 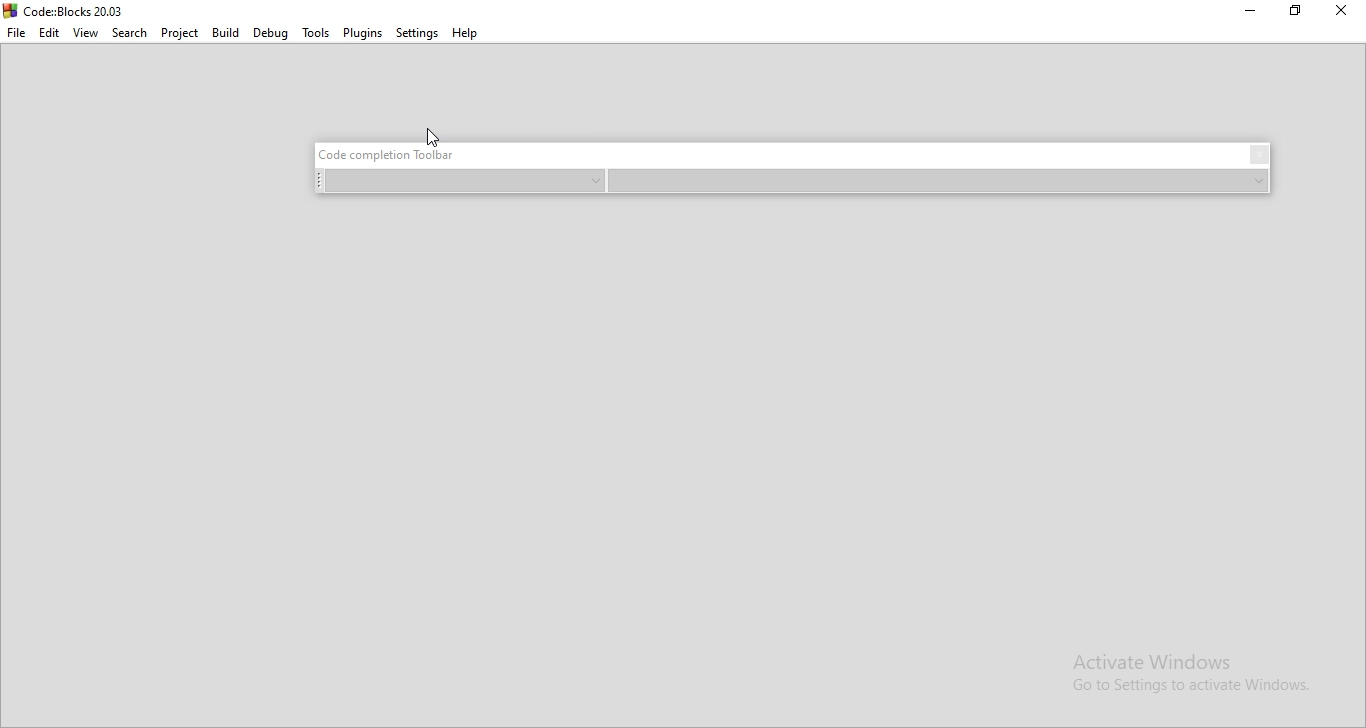 What do you see at coordinates (49, 33) in the screenshot?
I see `Edit ` at bounding box center [49, 33].